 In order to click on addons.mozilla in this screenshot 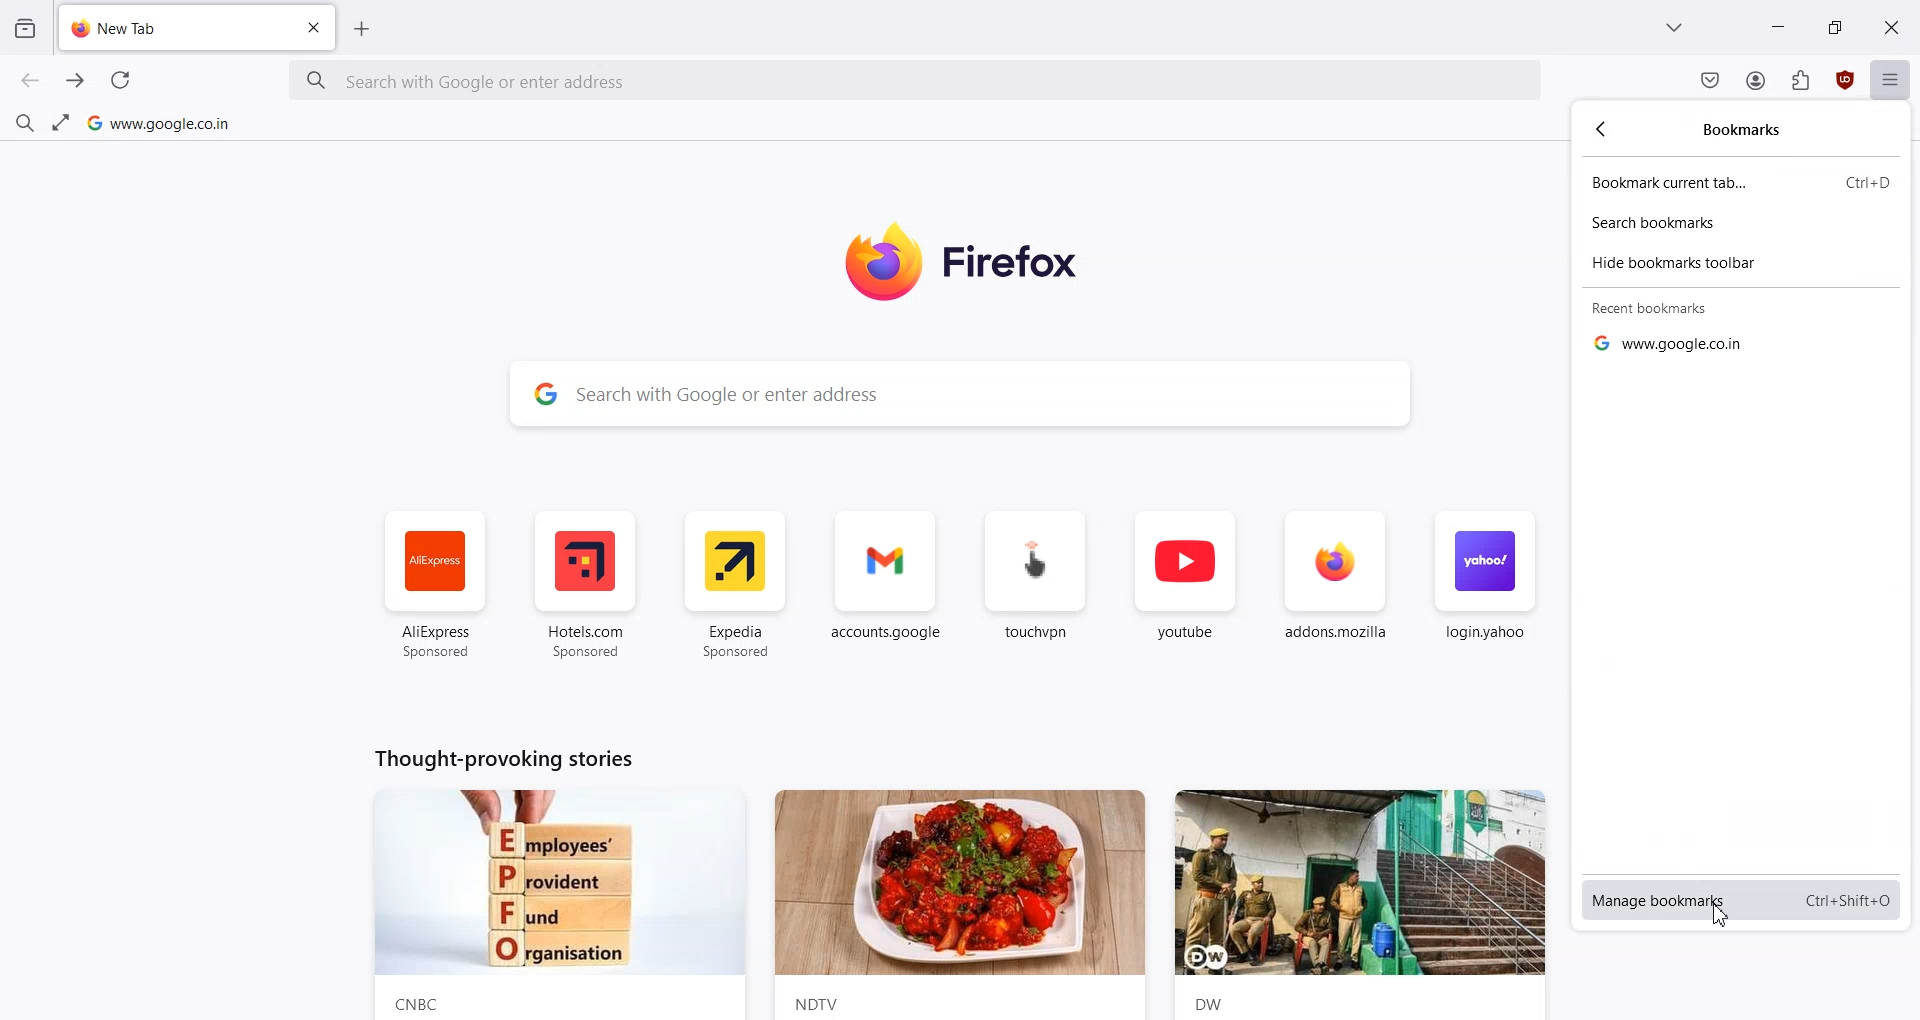, I will do `click(1336, 588)`.